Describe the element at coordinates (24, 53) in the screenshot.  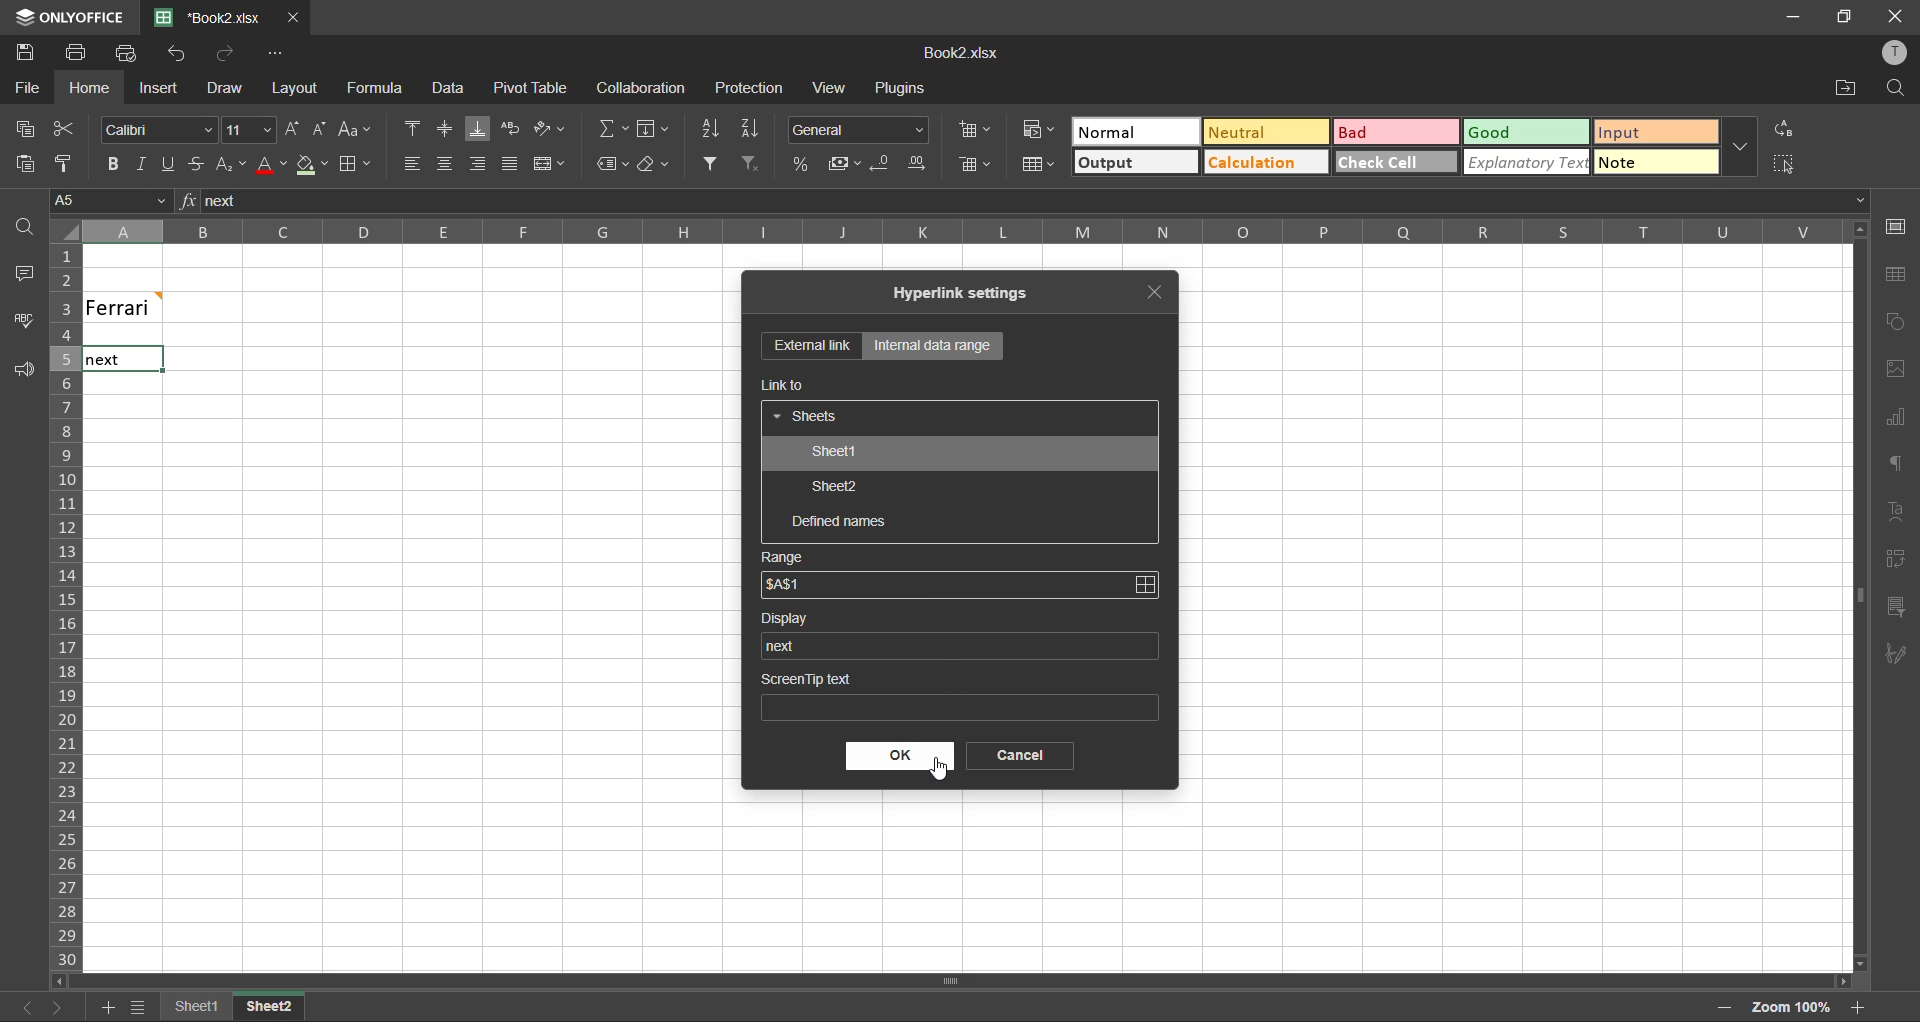
I see `save` at that location.